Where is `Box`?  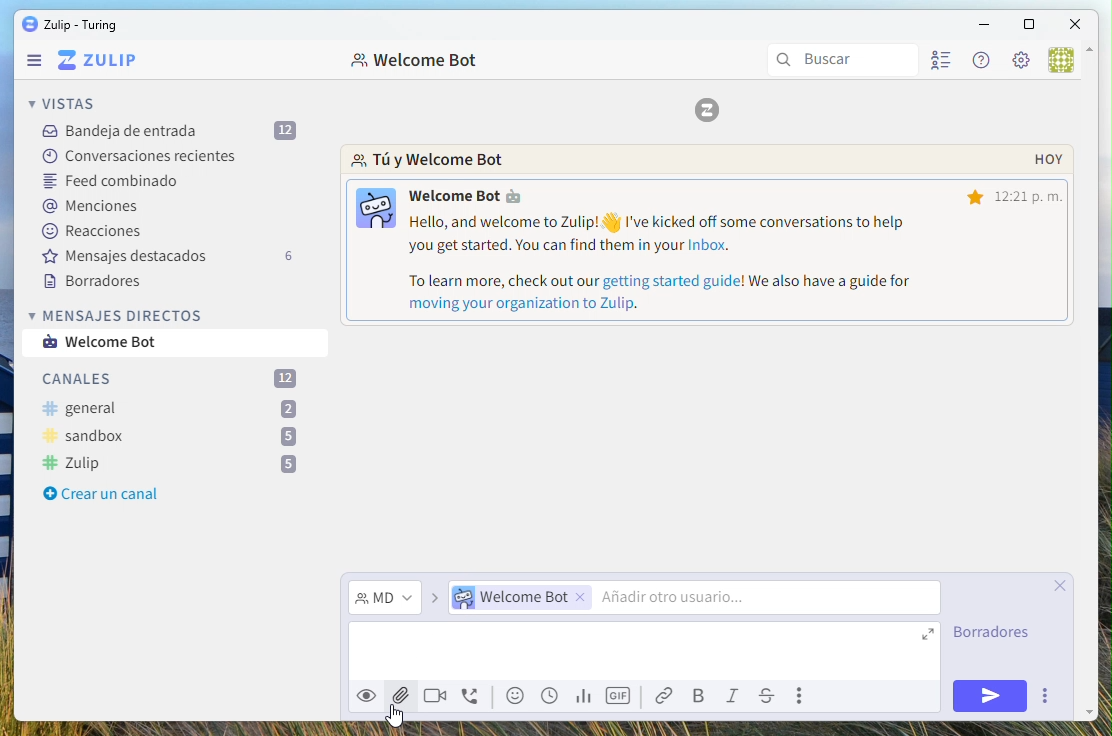 Box is located at coordinates (1028, 26).